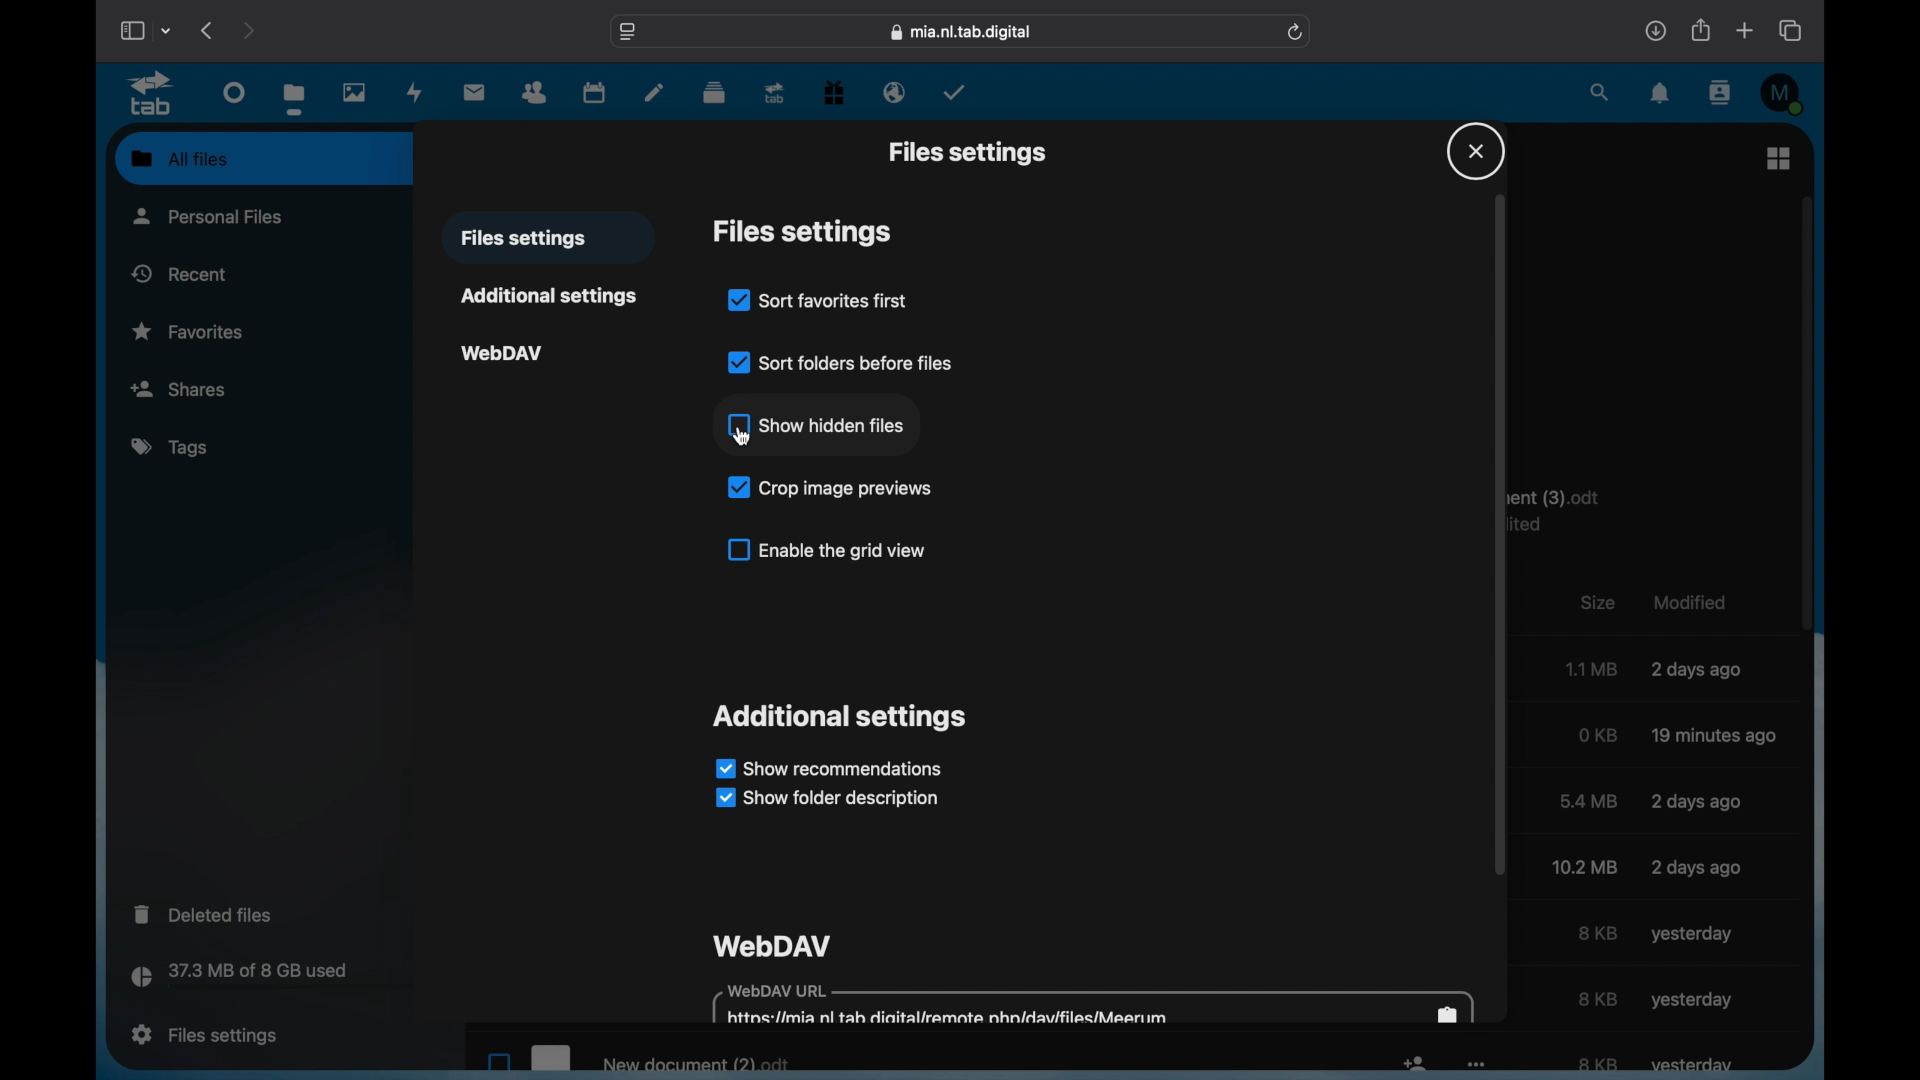  What do you see at coordinates (1598, 998) in the screenshot?
I see `size` at bounding box center [1598, 998].